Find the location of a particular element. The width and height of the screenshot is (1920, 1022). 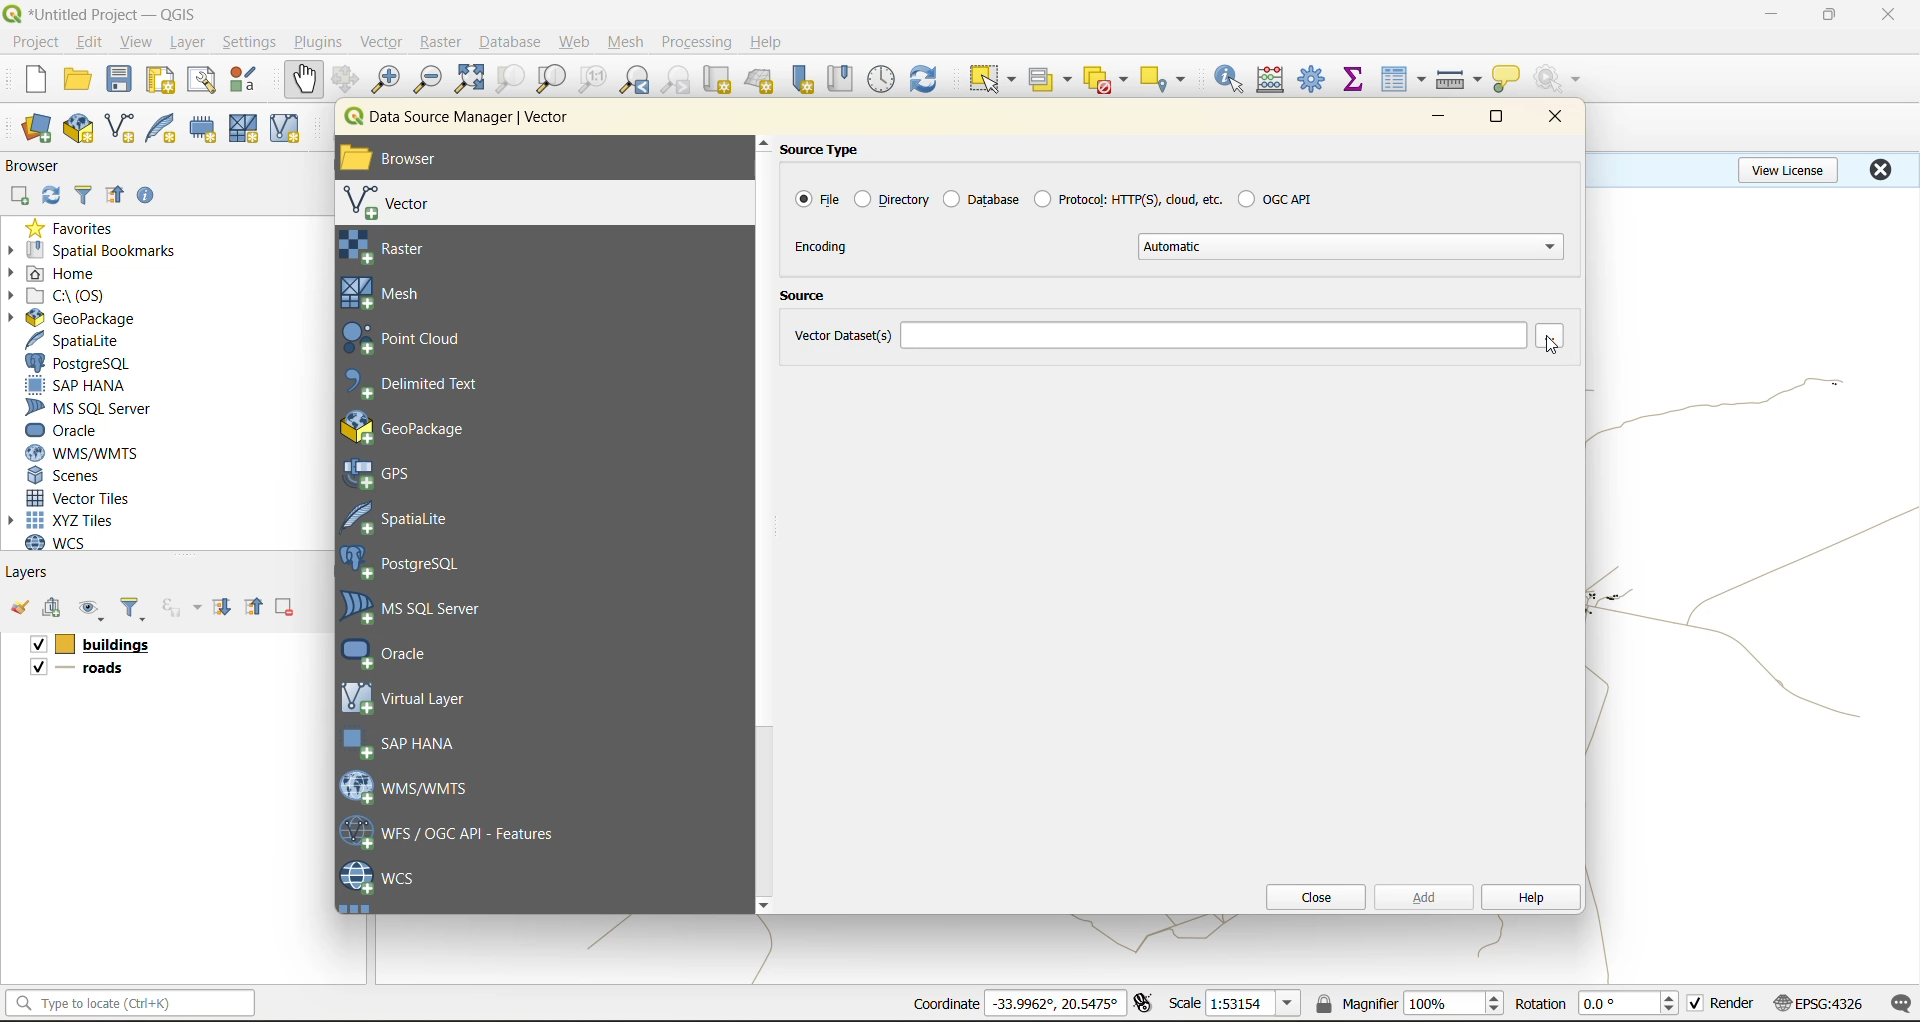

geopackage is located at coordinates (72, 318).